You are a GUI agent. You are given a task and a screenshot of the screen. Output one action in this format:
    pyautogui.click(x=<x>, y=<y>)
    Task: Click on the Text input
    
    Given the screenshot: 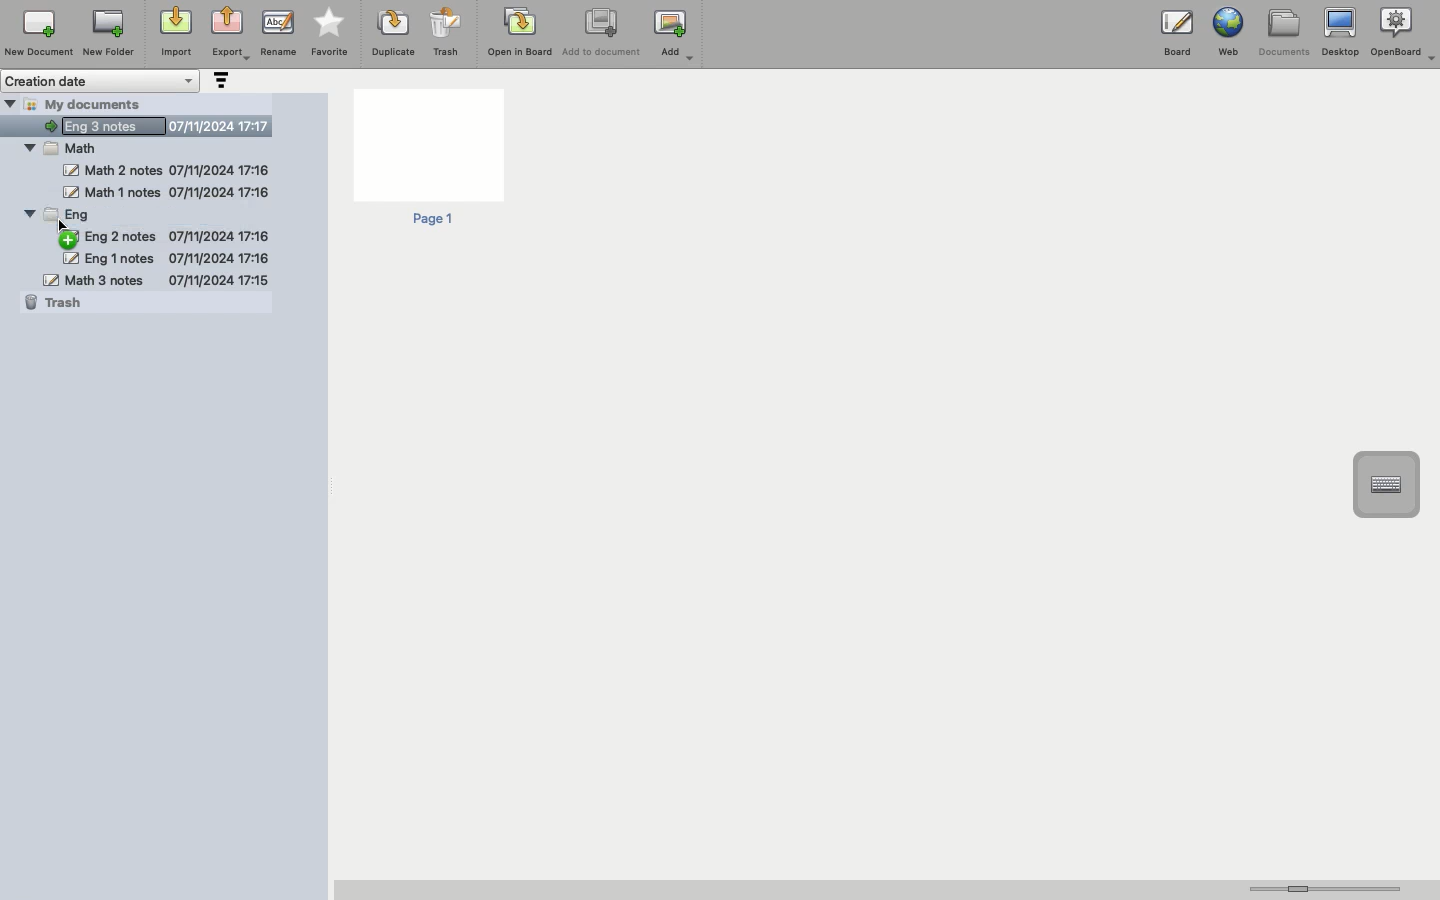 What is the action you would take?
    pyautogui.click(x=1385, y=485)
    